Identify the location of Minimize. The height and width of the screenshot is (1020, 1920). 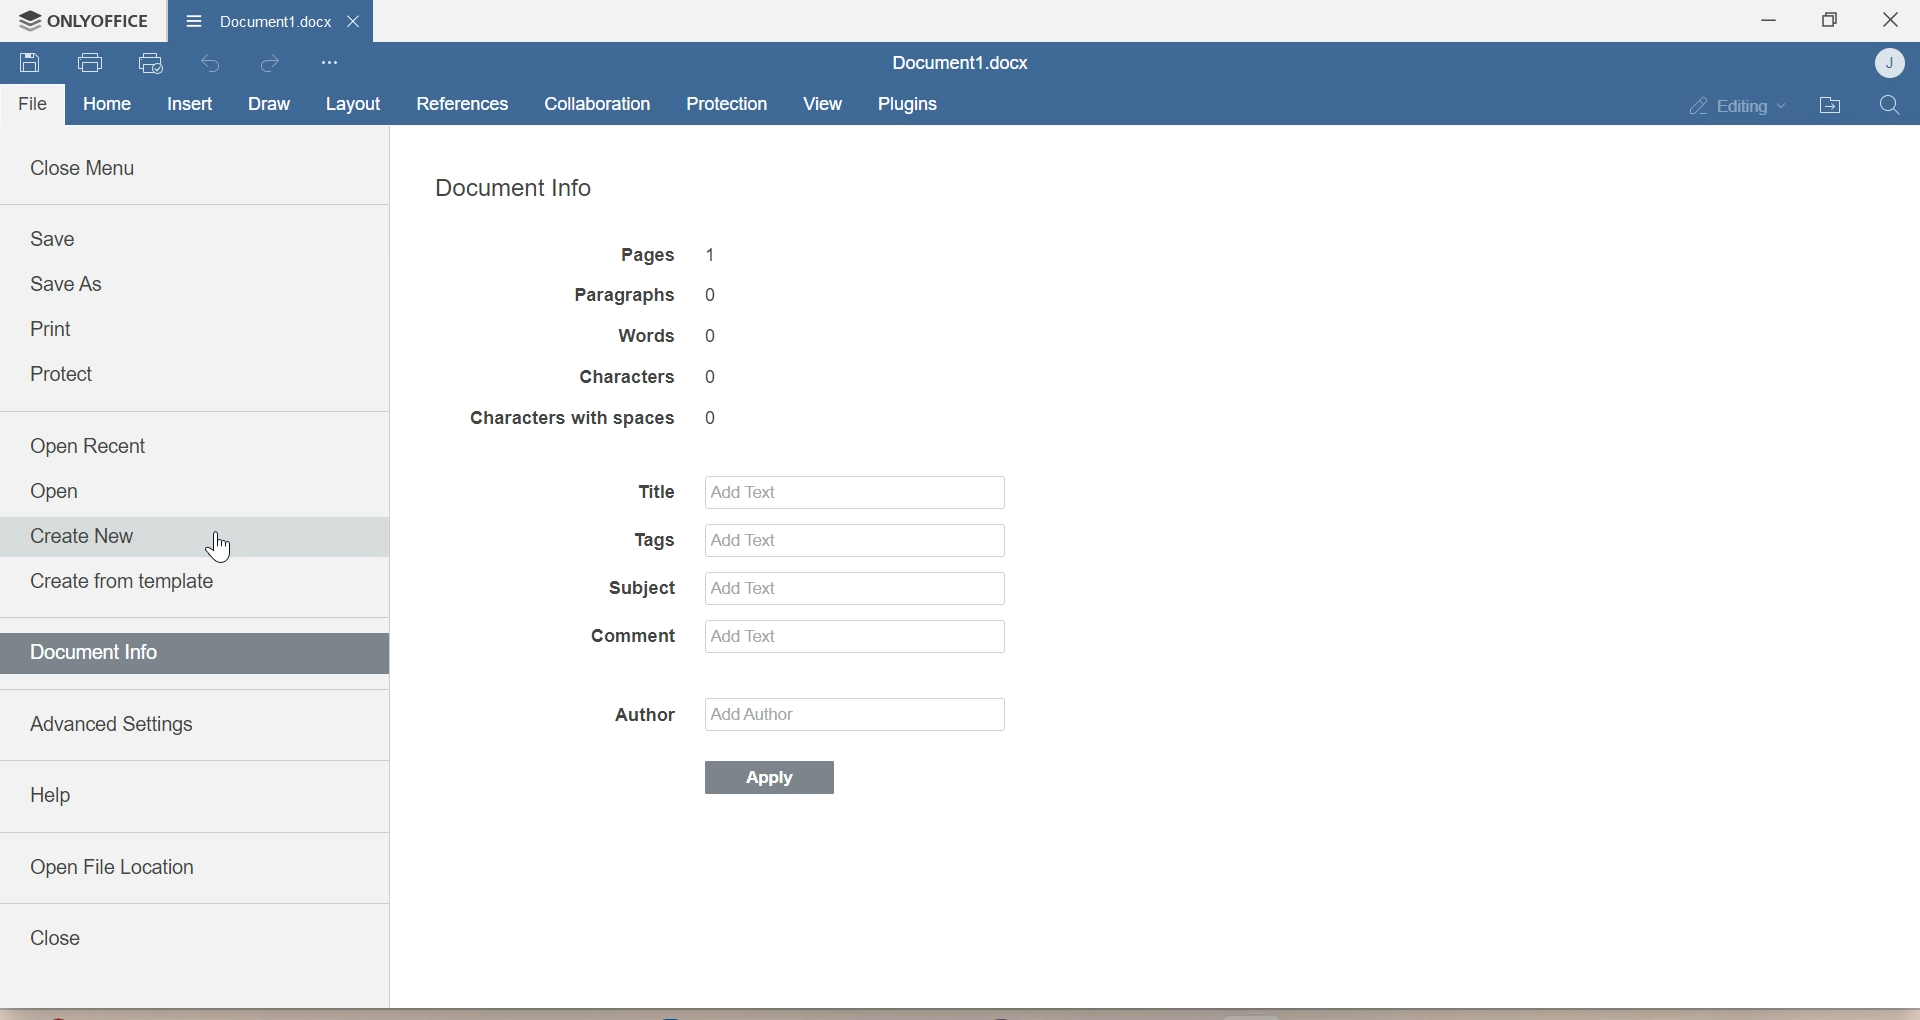
(1768, 20).